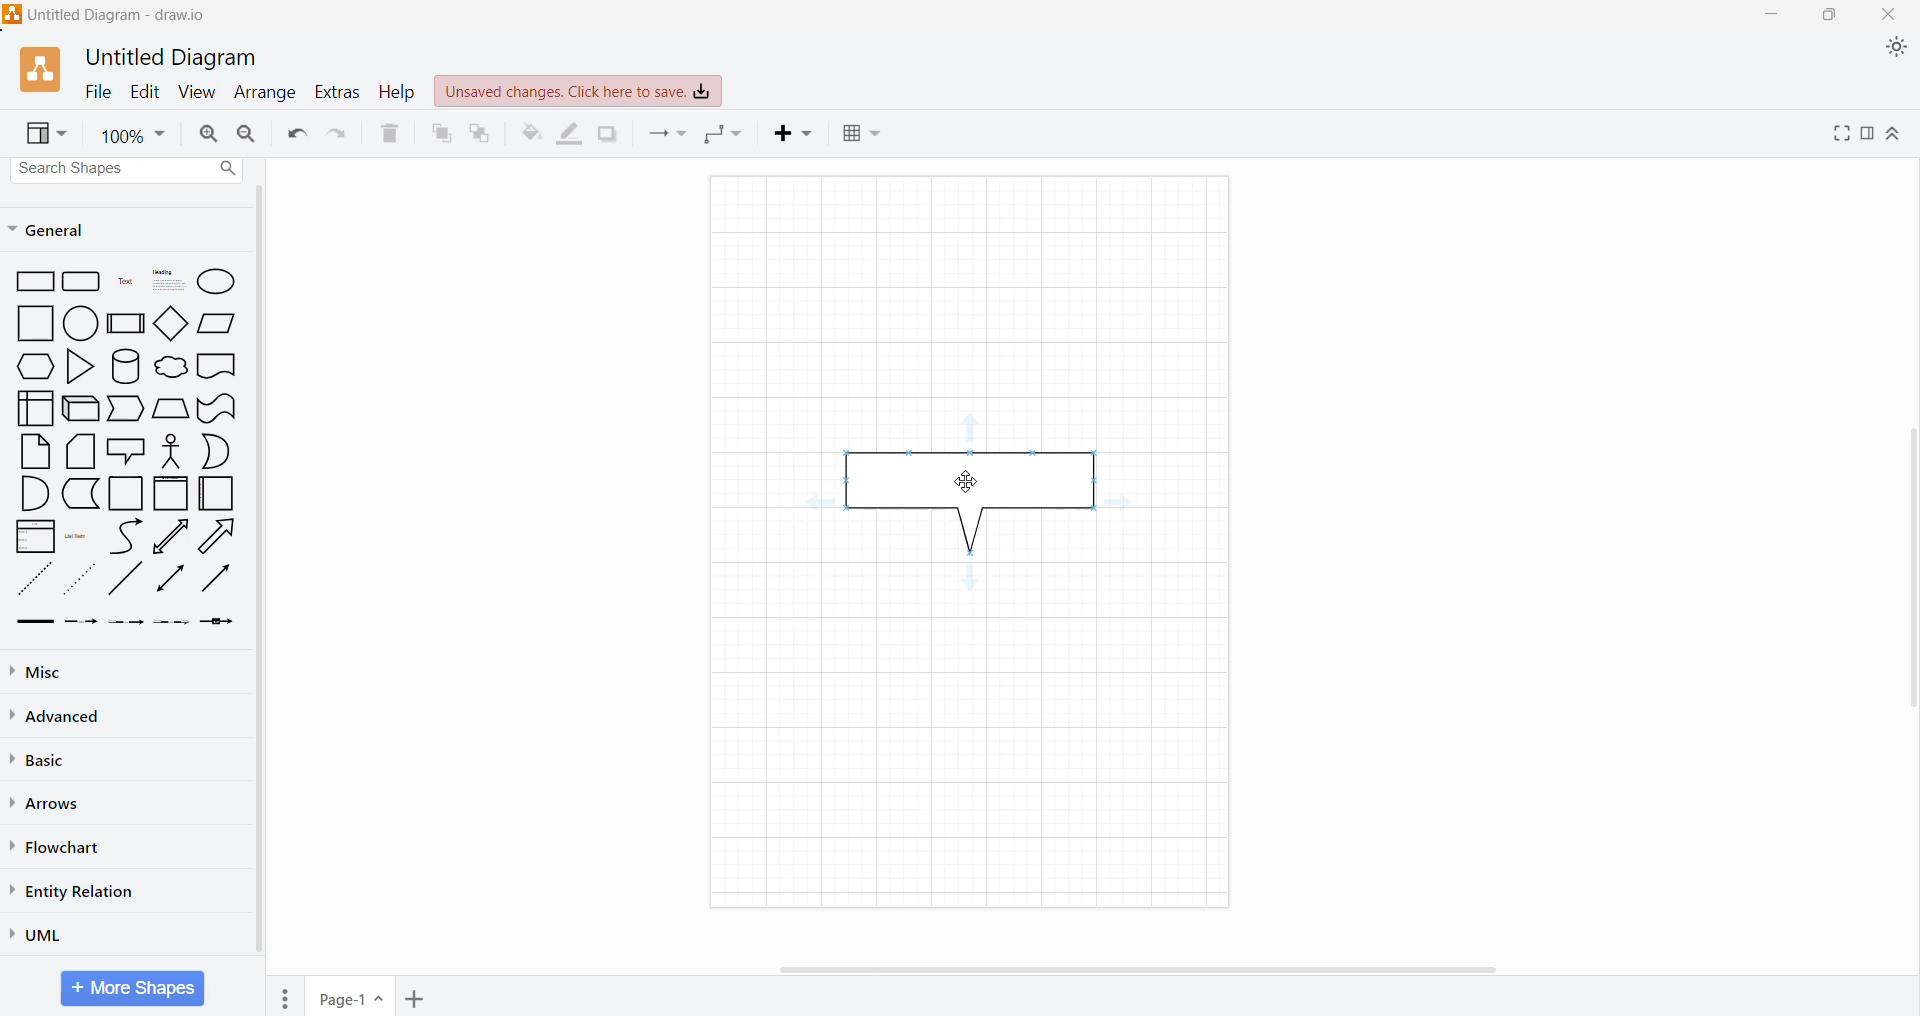 This screenshot has width=1920, height=1016. Describe the element at coordinates (171, 450) in the screenshot. I see `Stick Figure` at that location.